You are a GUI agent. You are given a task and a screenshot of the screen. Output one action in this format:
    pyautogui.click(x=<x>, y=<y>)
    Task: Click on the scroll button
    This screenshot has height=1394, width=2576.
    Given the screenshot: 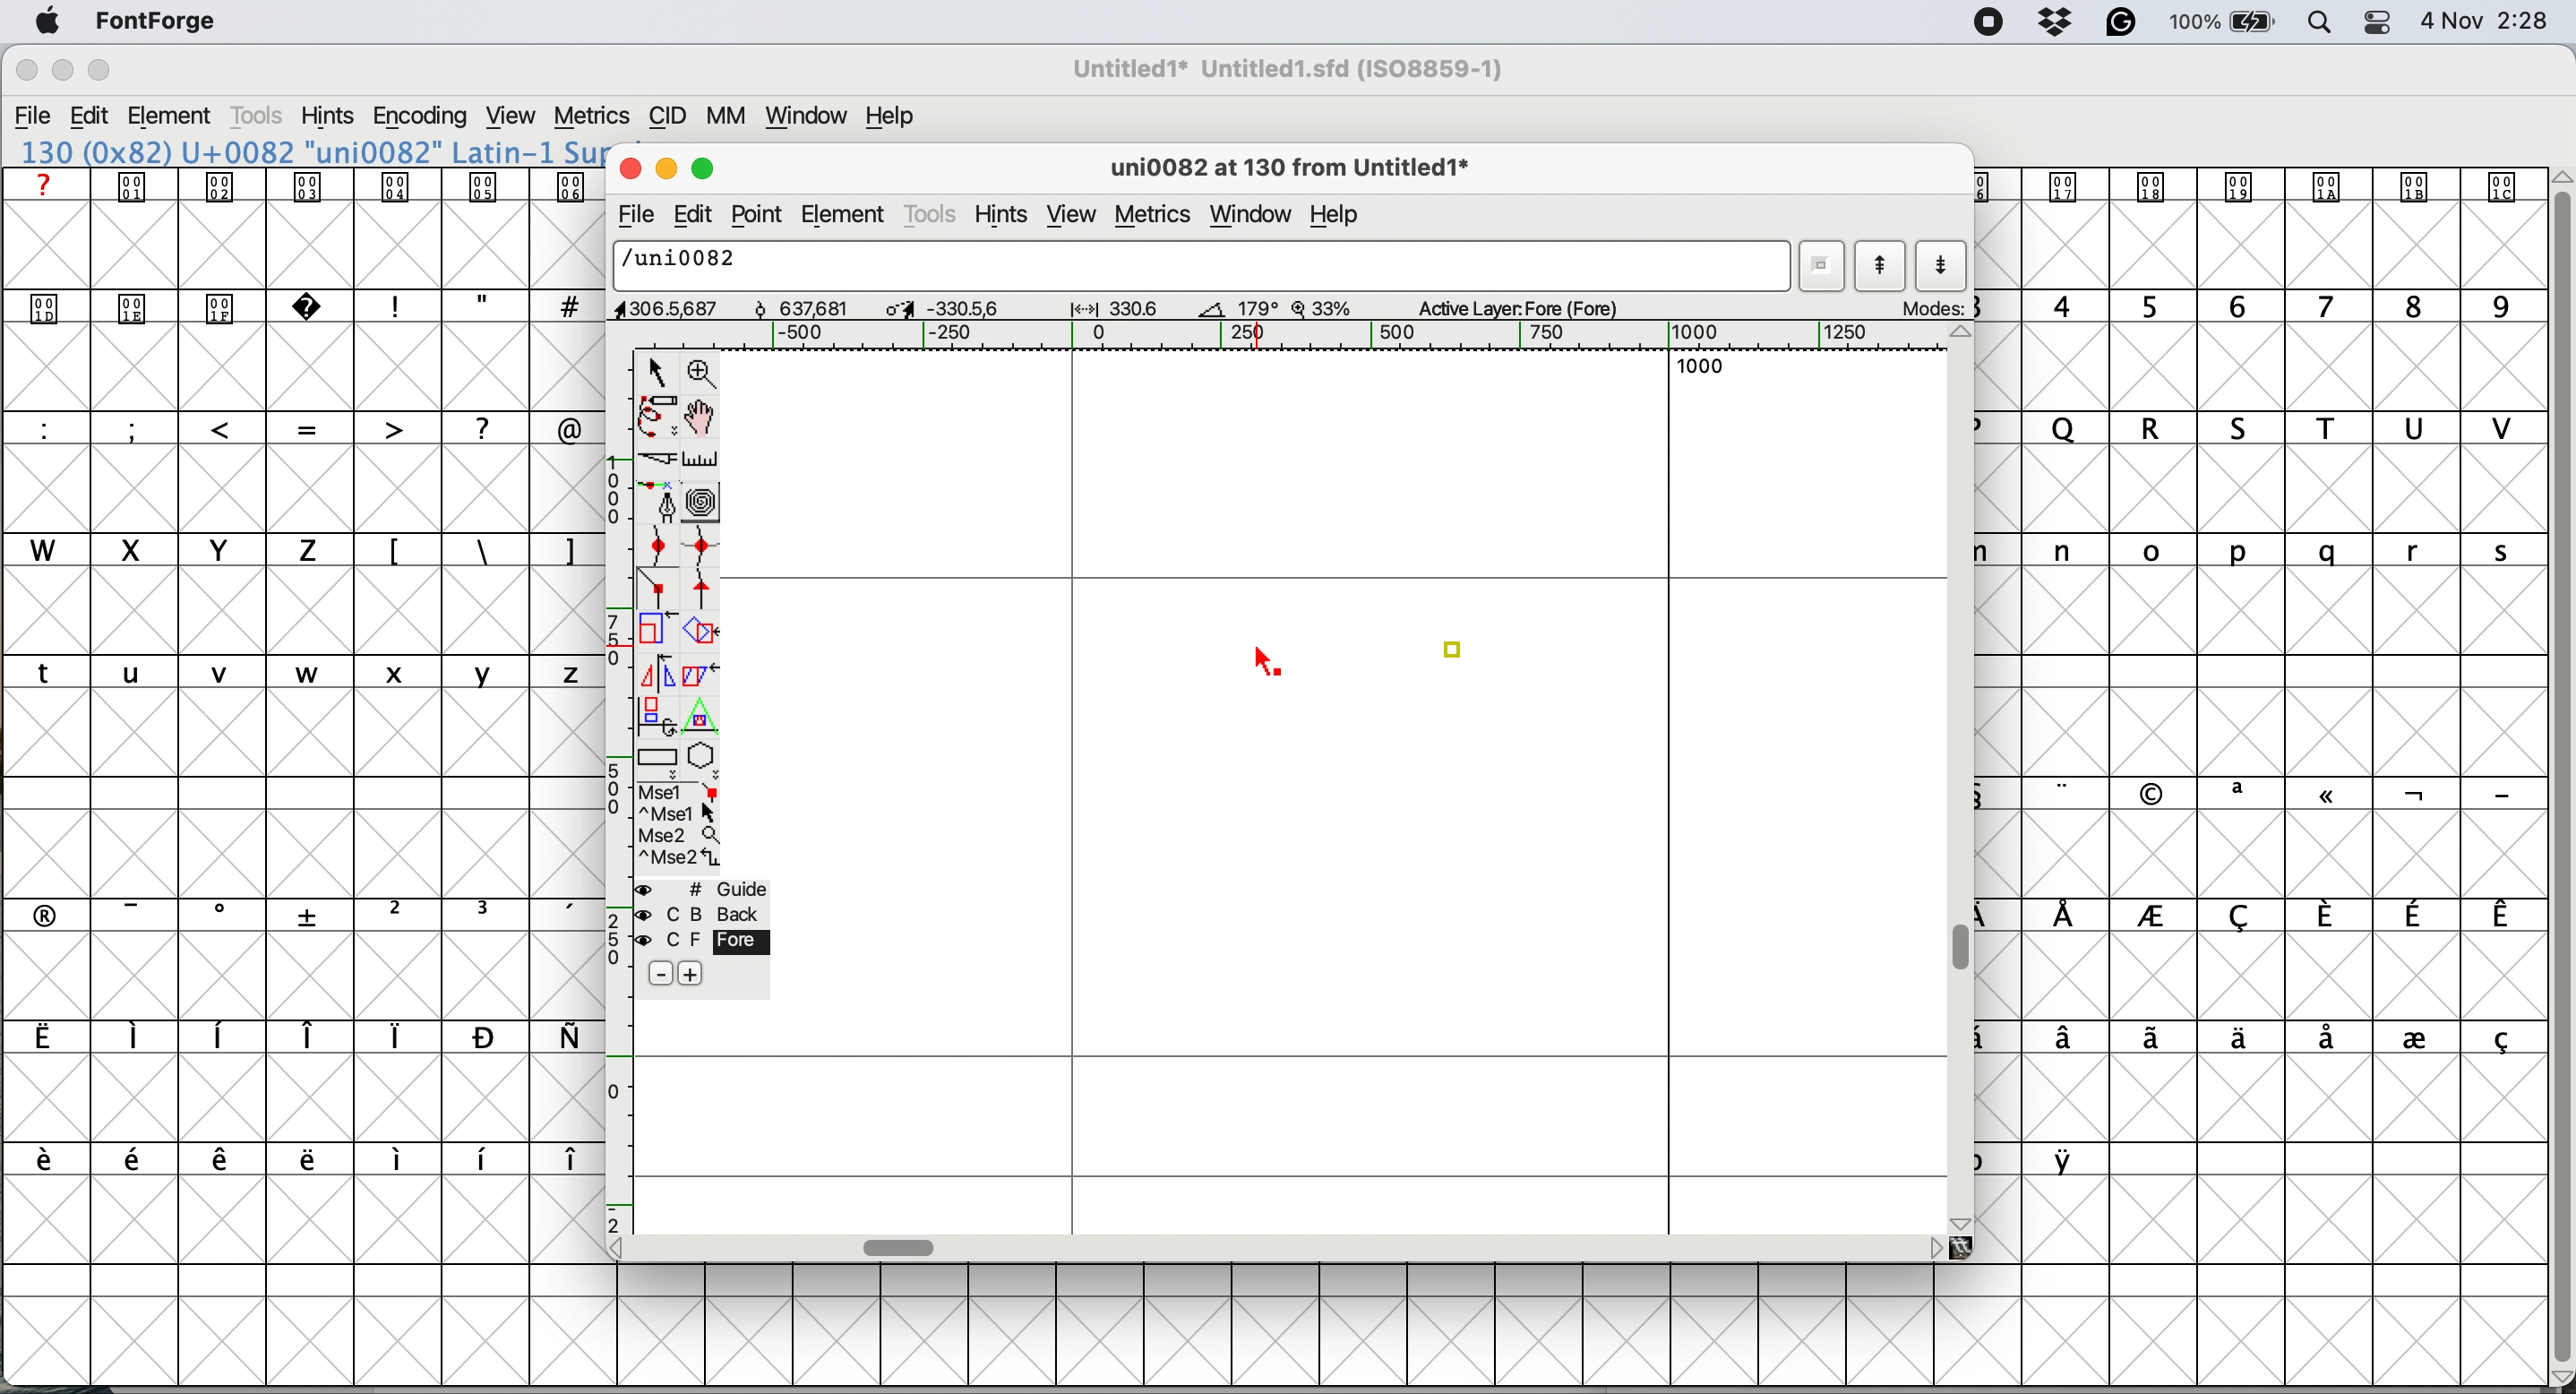 What is the action you would take?
    pyautogui.click(x=624, y=1247)
    